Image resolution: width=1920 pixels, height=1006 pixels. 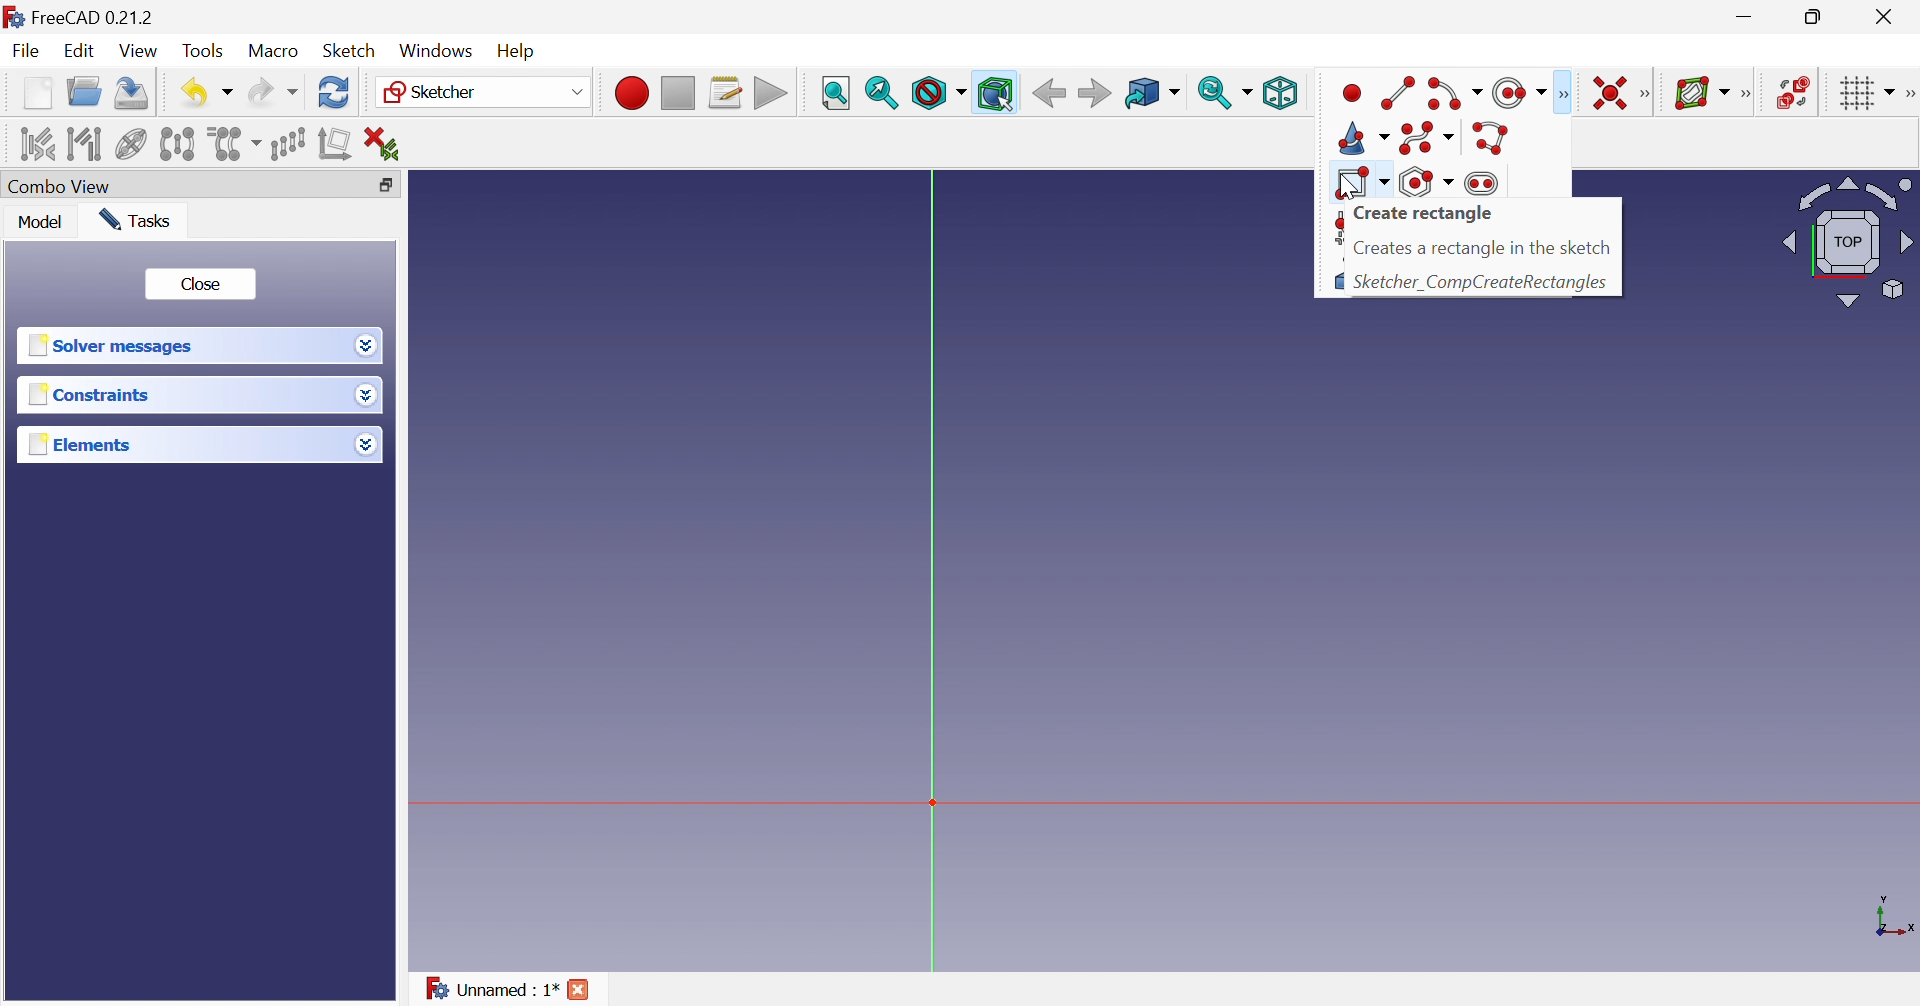 I want to click on Close, so click(x=579, y=988).